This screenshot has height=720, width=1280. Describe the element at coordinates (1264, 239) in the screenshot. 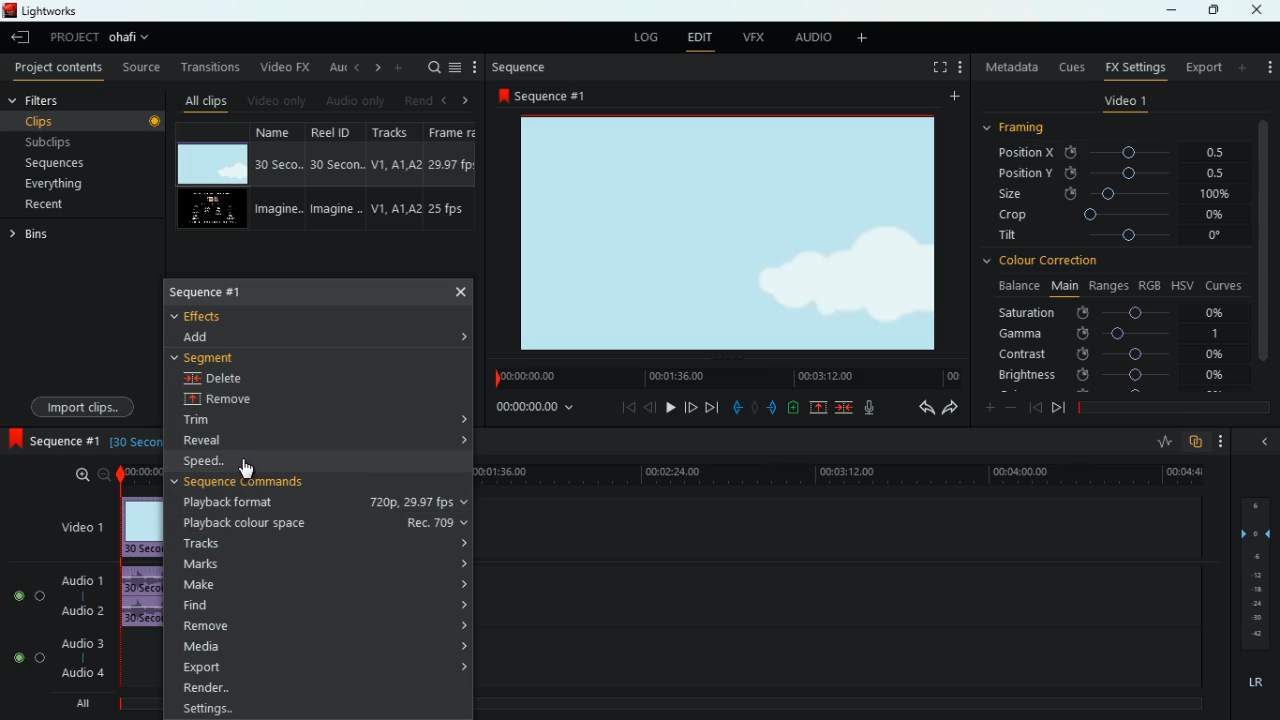

I see `vertical scroll bar` at that location.